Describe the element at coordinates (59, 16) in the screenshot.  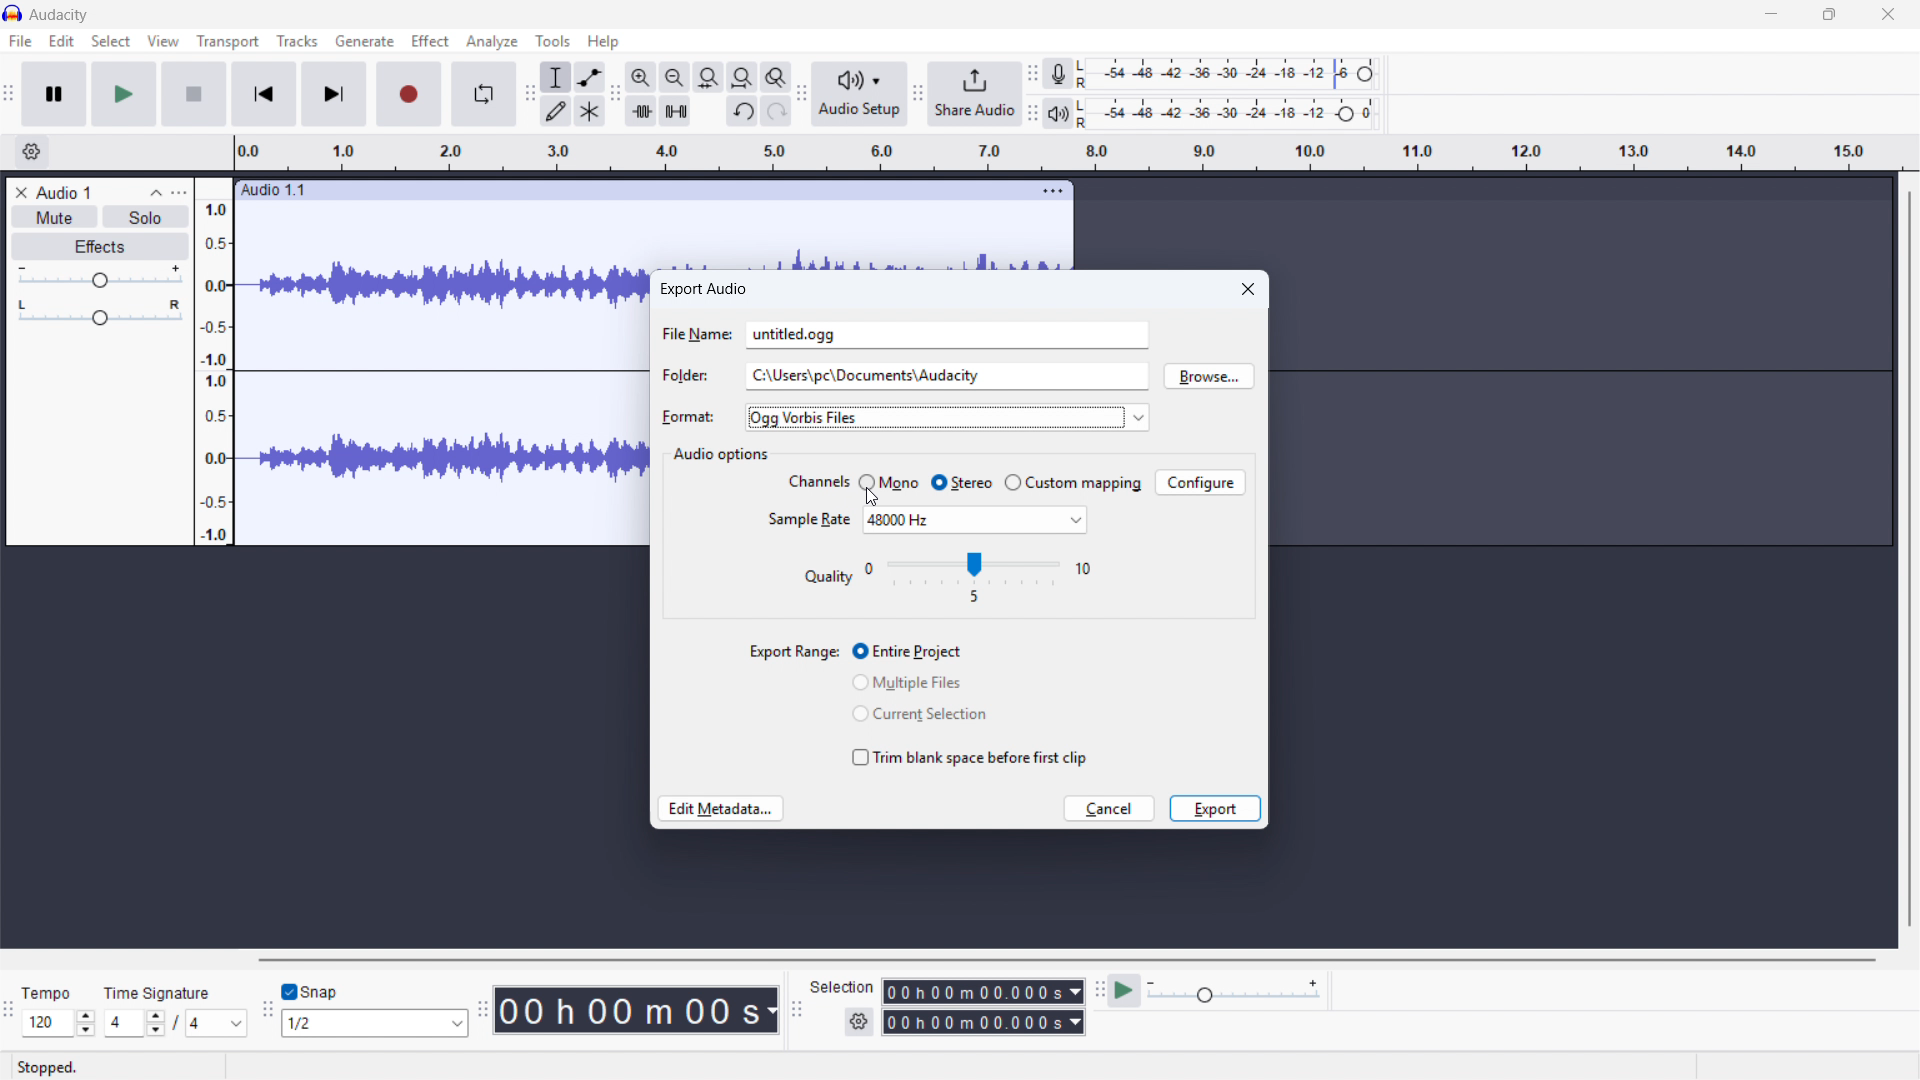
I see `title ` at that location.